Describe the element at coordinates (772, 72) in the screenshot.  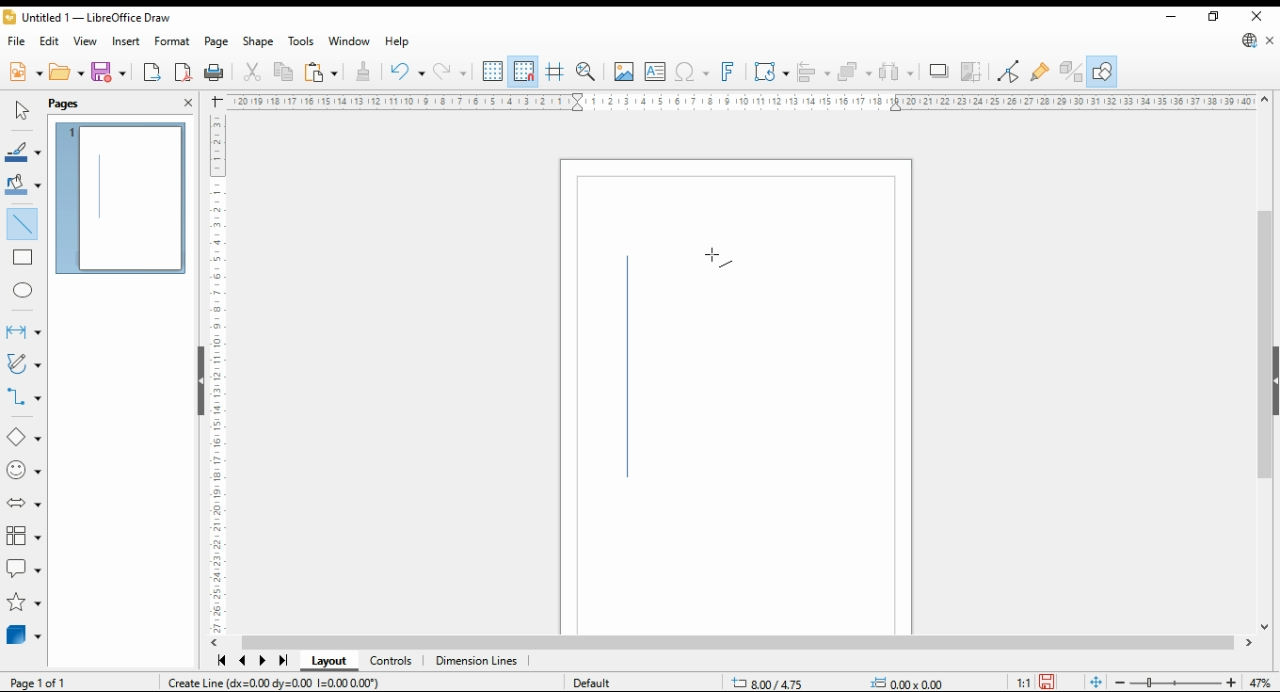
I see `transformations` at that location.